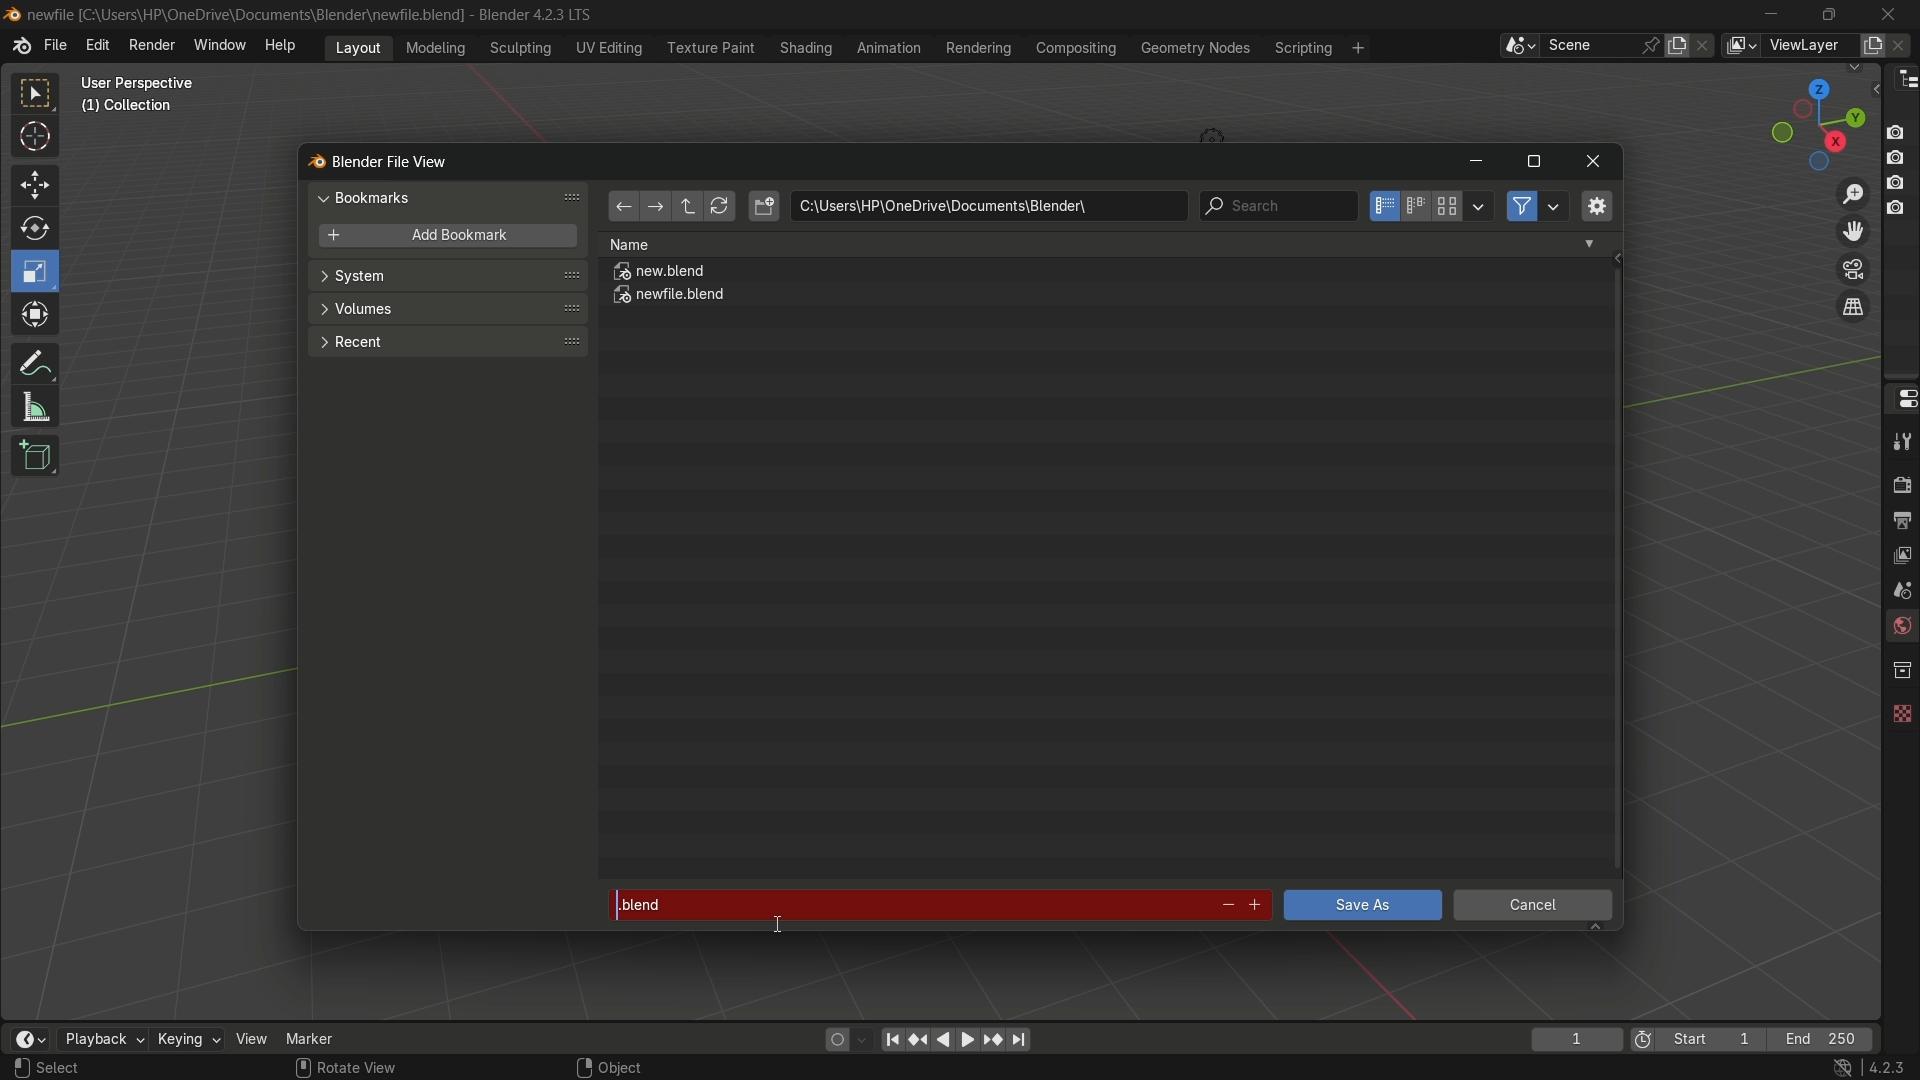 Image resolution: width=1920 pixels, height=1080 pixels. Describe the element at coordinates (1698, 1039) in the screenshot. I see `first frame of the playback` at that location.